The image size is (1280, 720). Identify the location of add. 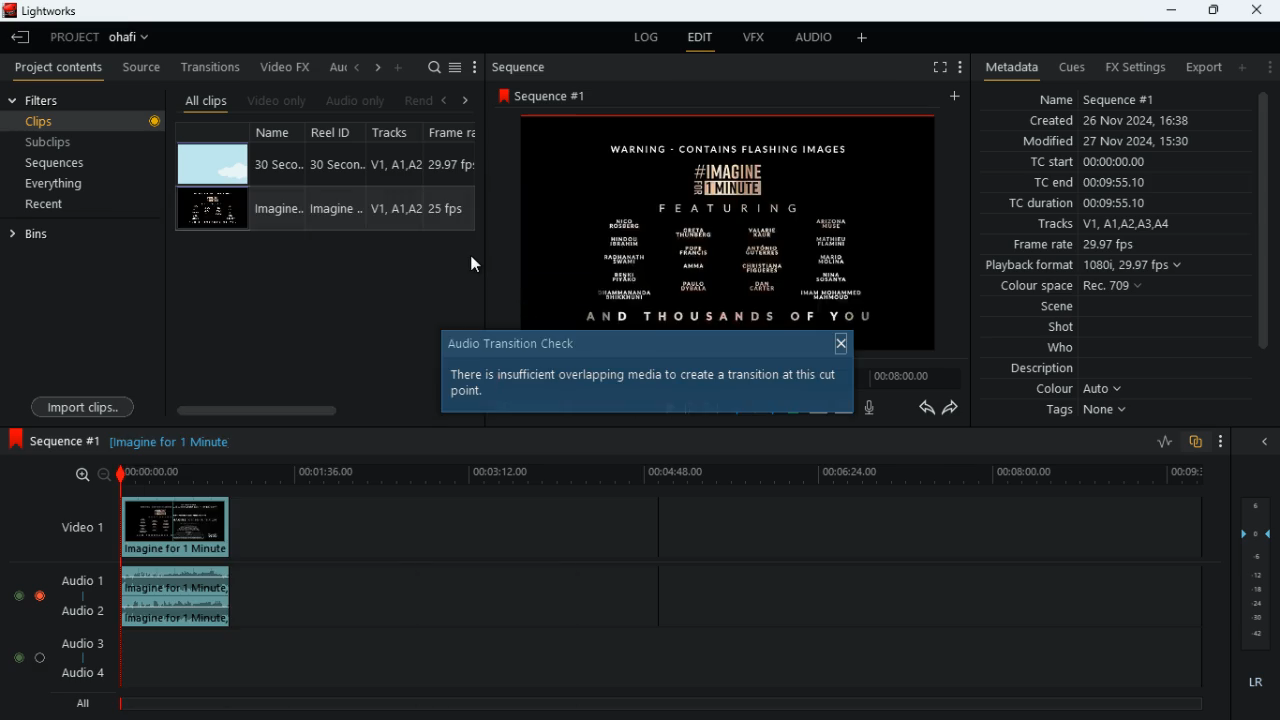
(958, 97).